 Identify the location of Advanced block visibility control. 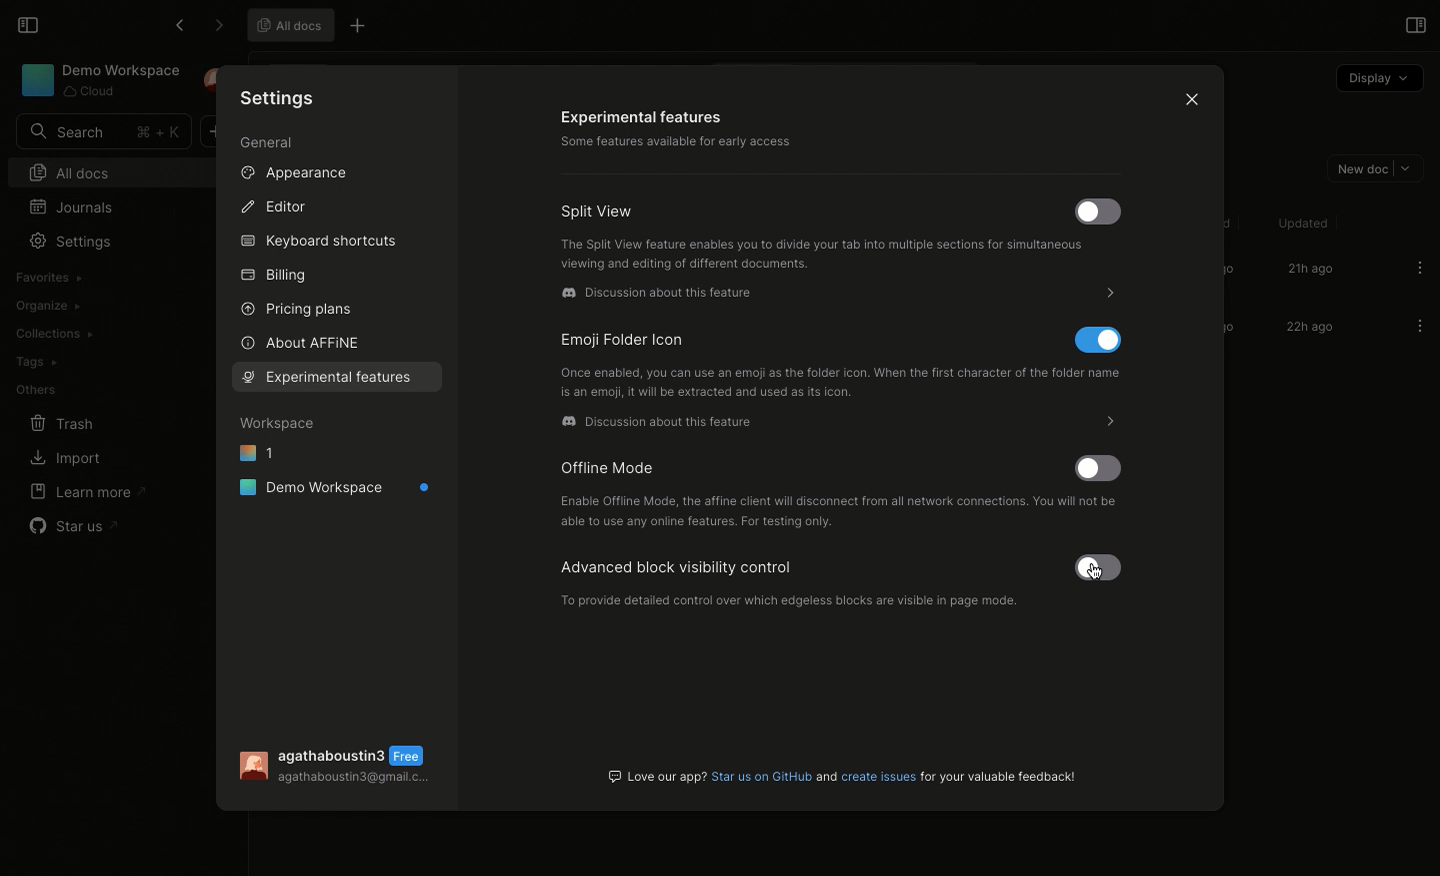
(800, 581).